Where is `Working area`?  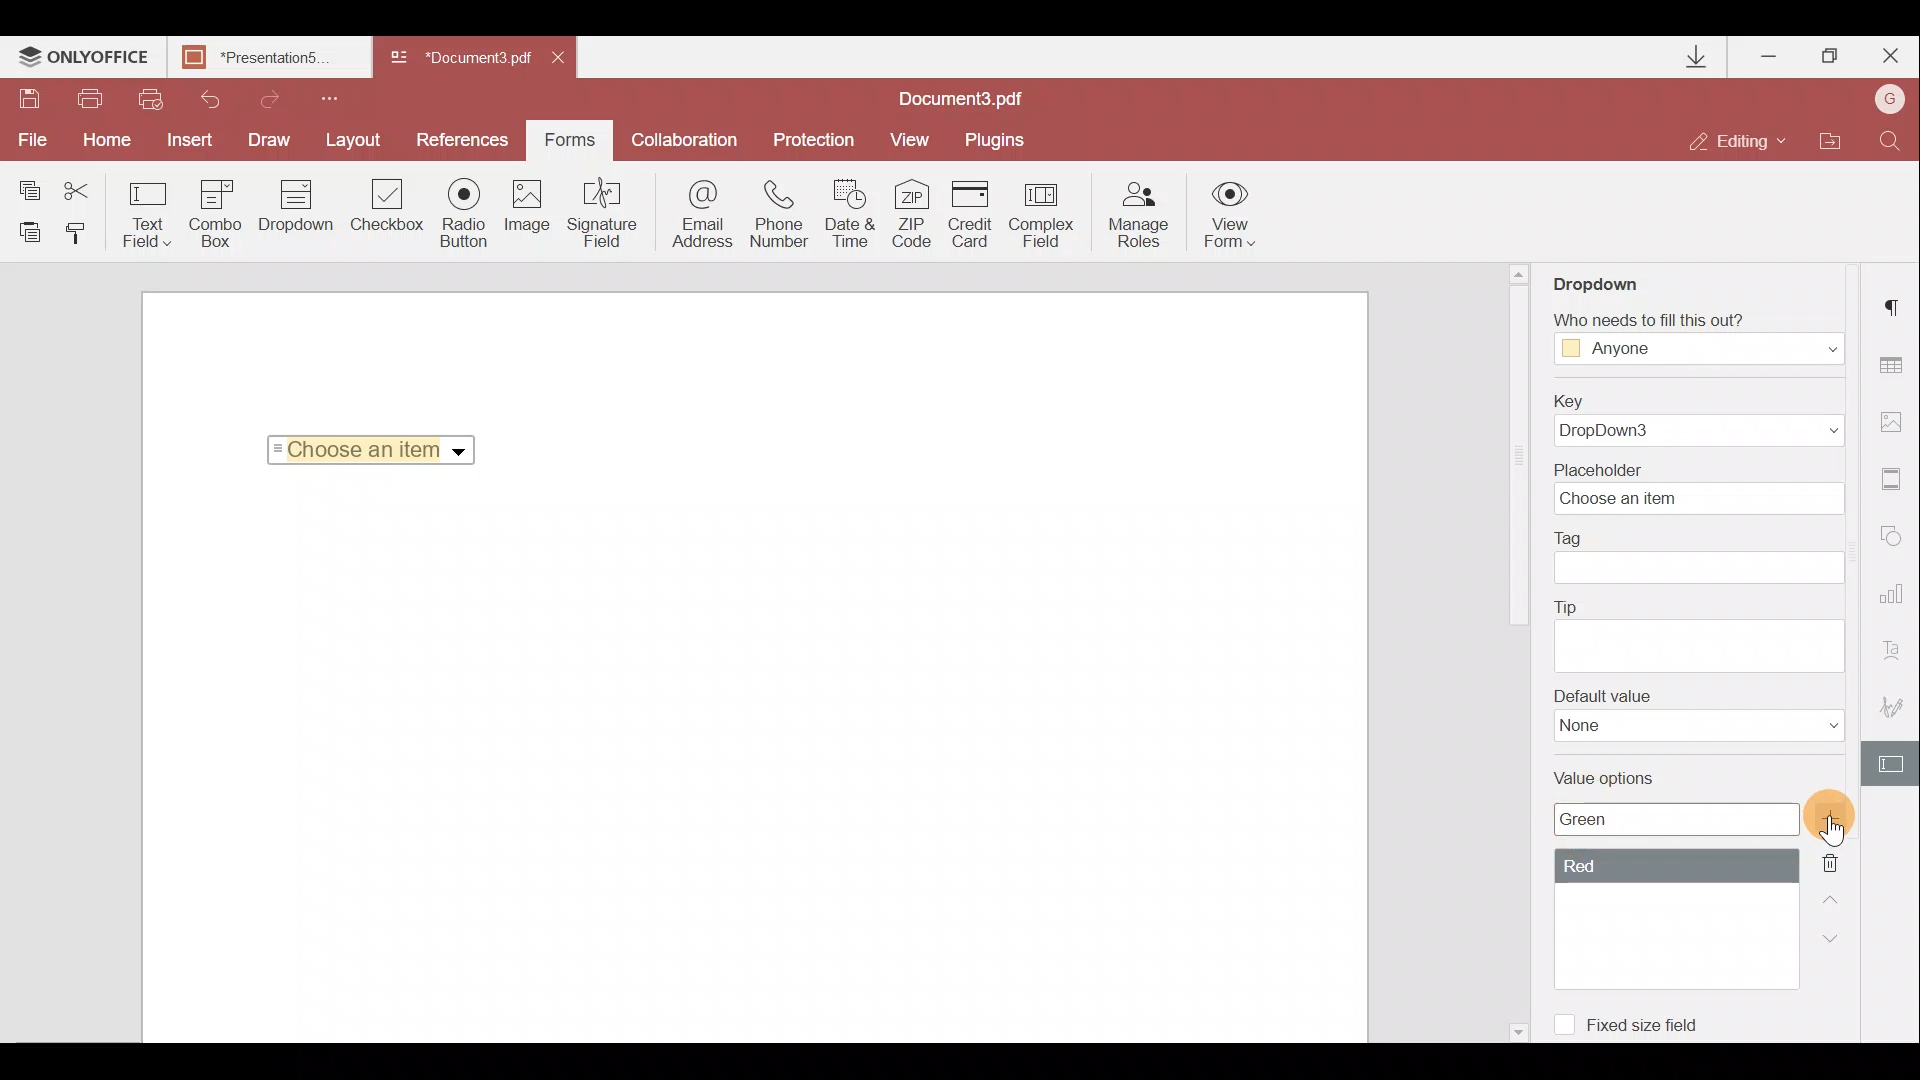 Working area is located at coordinates (752, 764).